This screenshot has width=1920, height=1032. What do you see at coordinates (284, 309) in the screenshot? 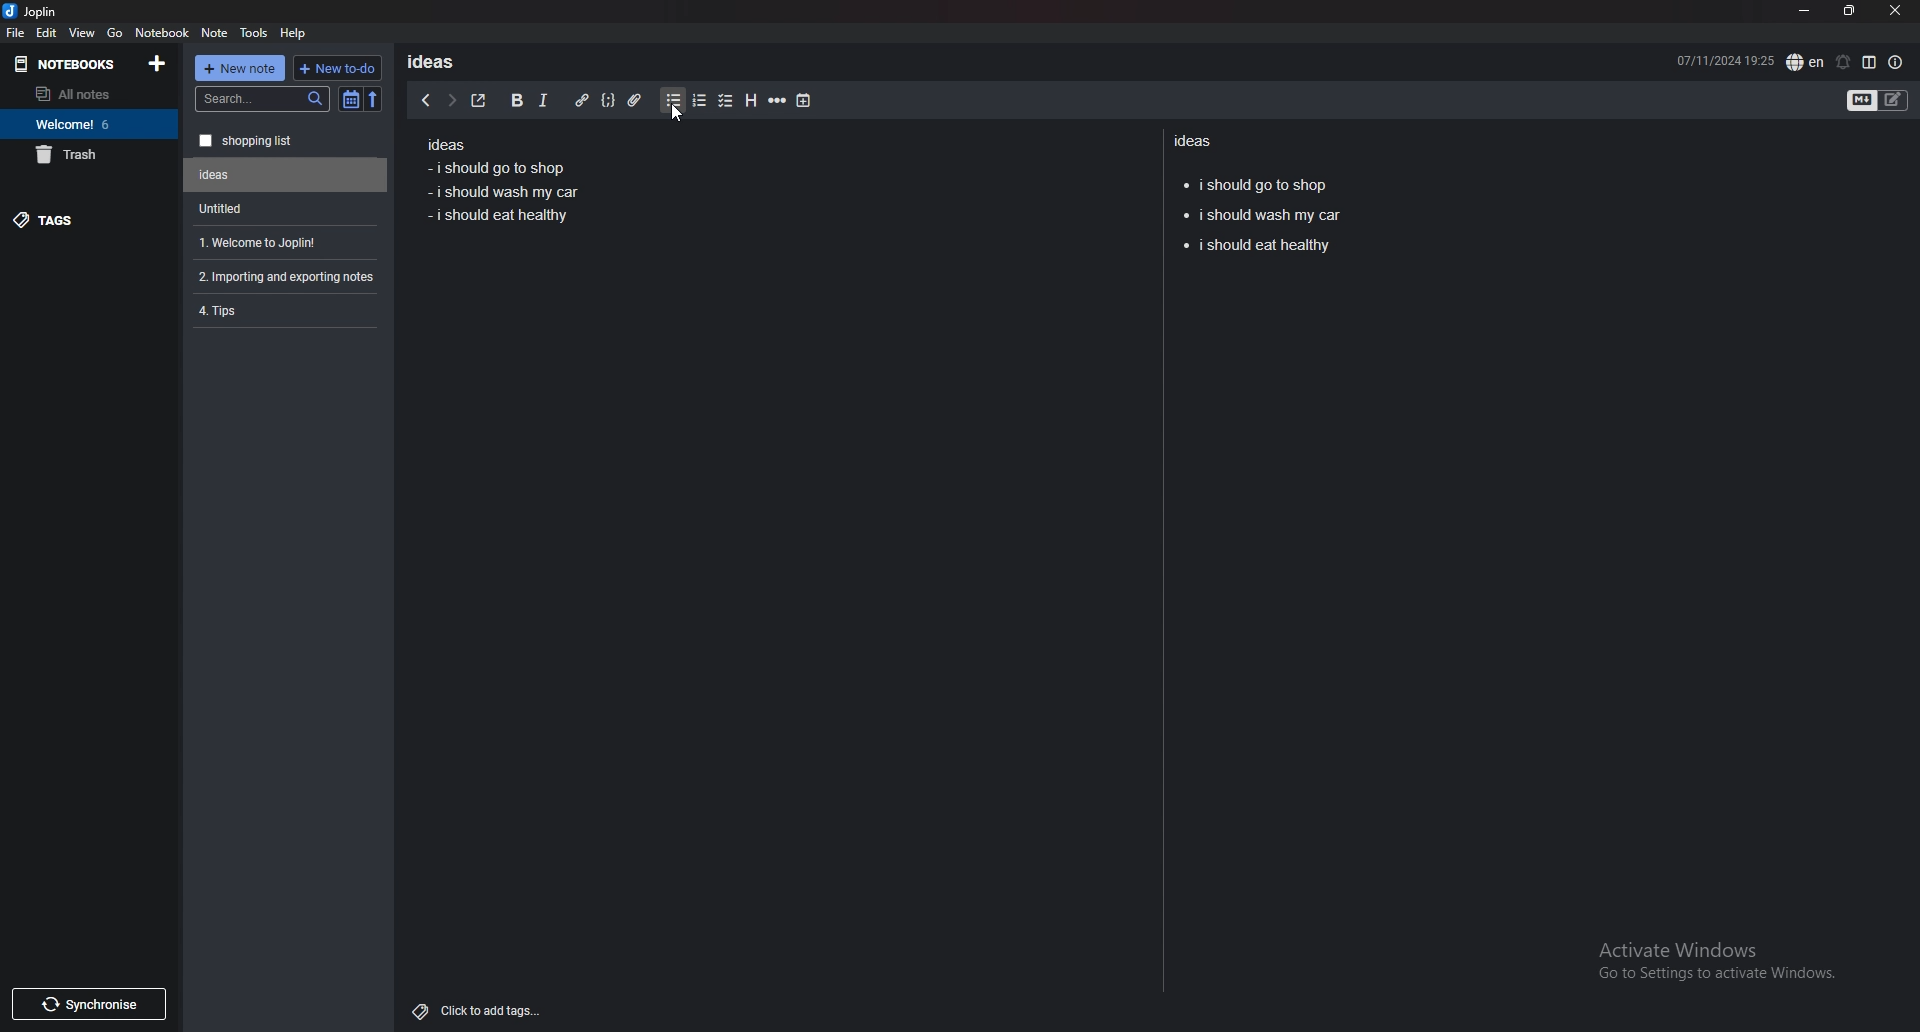
I see `Tips` at bounding box center [284, 309].